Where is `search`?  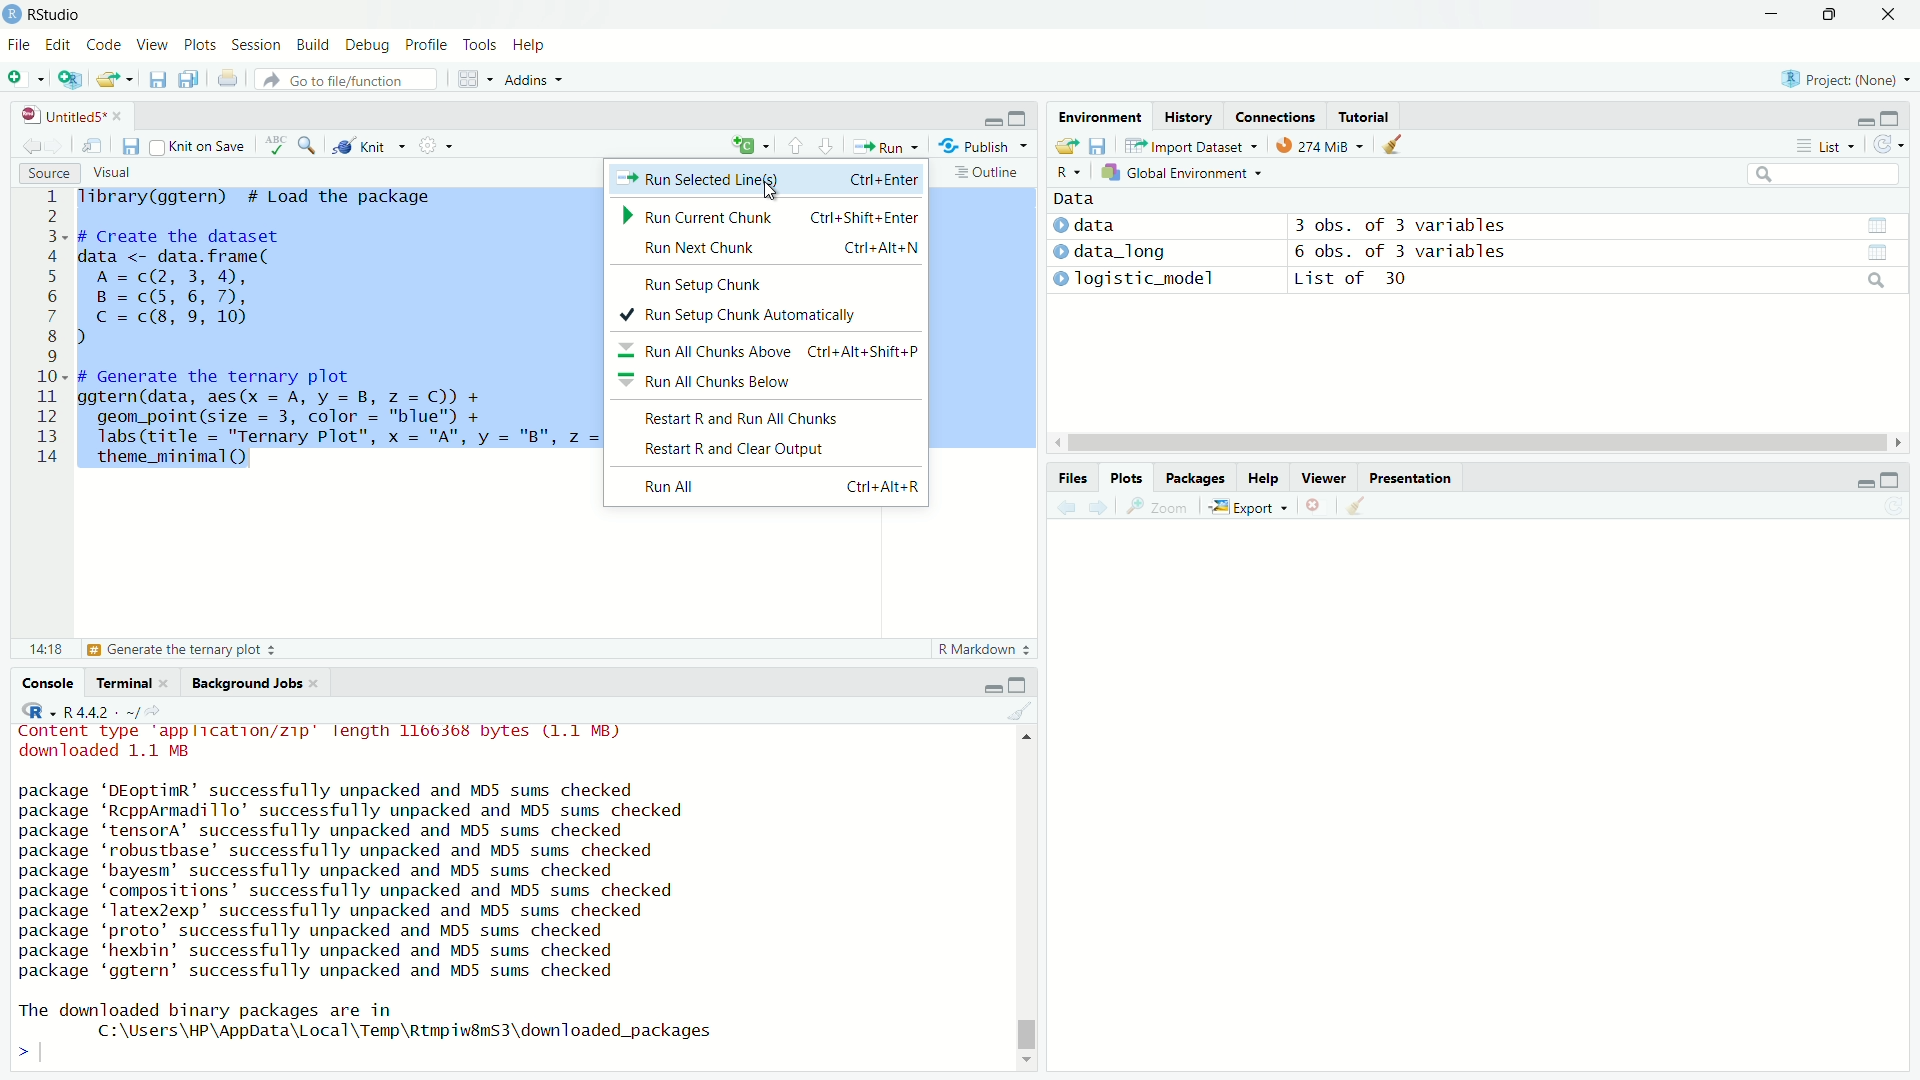 search is located at coordinates (1821, 176).